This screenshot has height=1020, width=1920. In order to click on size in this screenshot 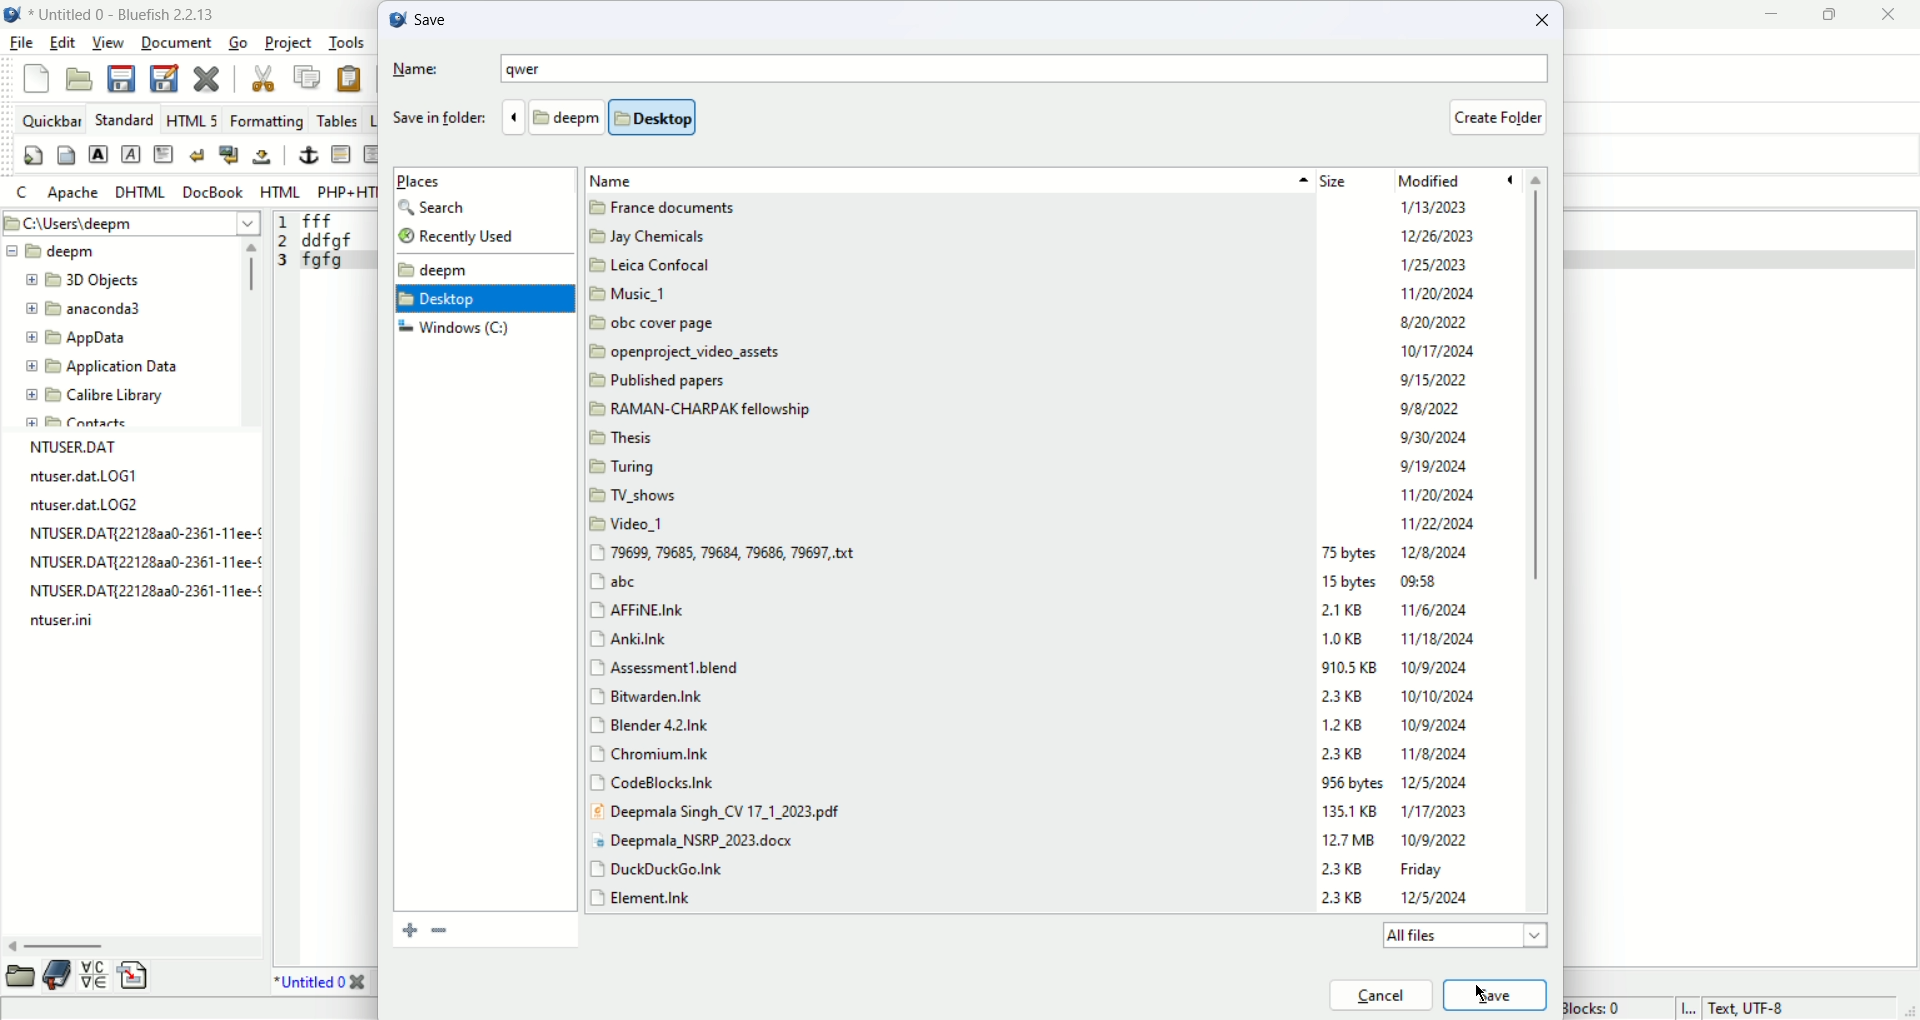, I will do `click(1348, 547)`.